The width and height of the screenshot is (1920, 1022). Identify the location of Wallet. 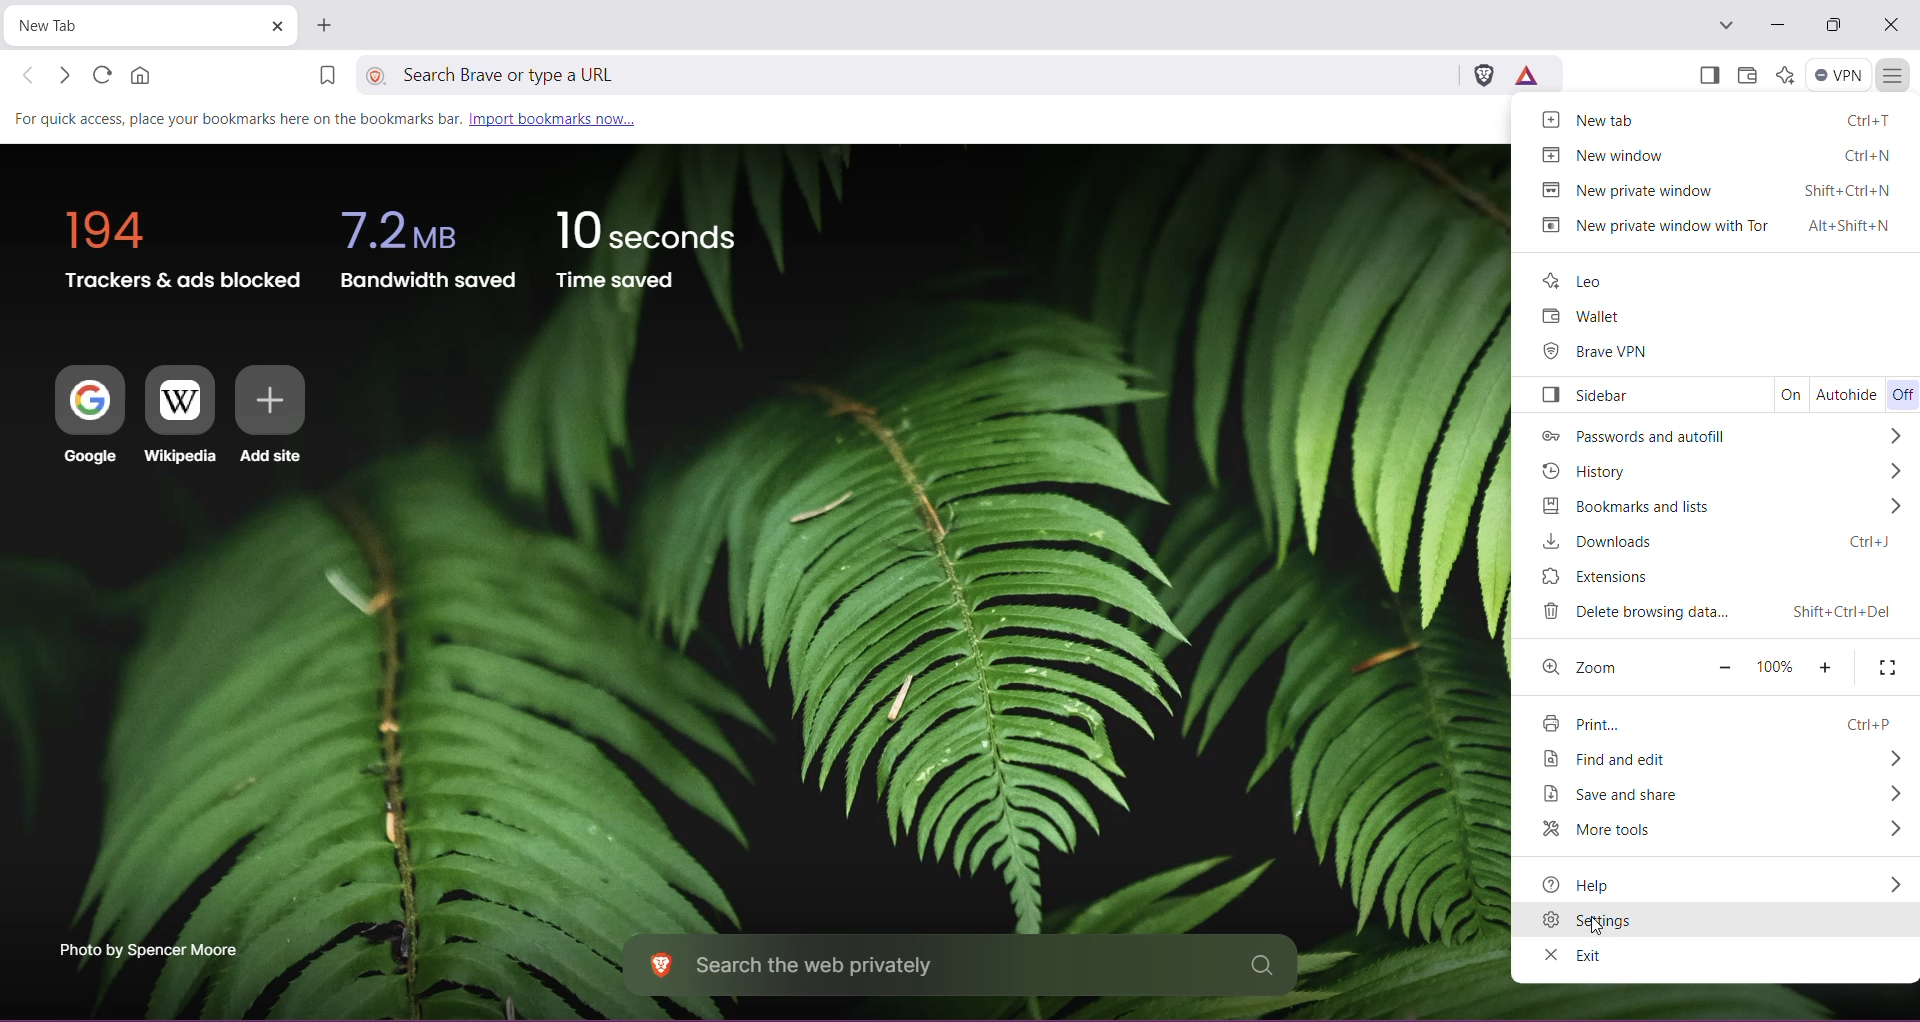
(1578, 318).